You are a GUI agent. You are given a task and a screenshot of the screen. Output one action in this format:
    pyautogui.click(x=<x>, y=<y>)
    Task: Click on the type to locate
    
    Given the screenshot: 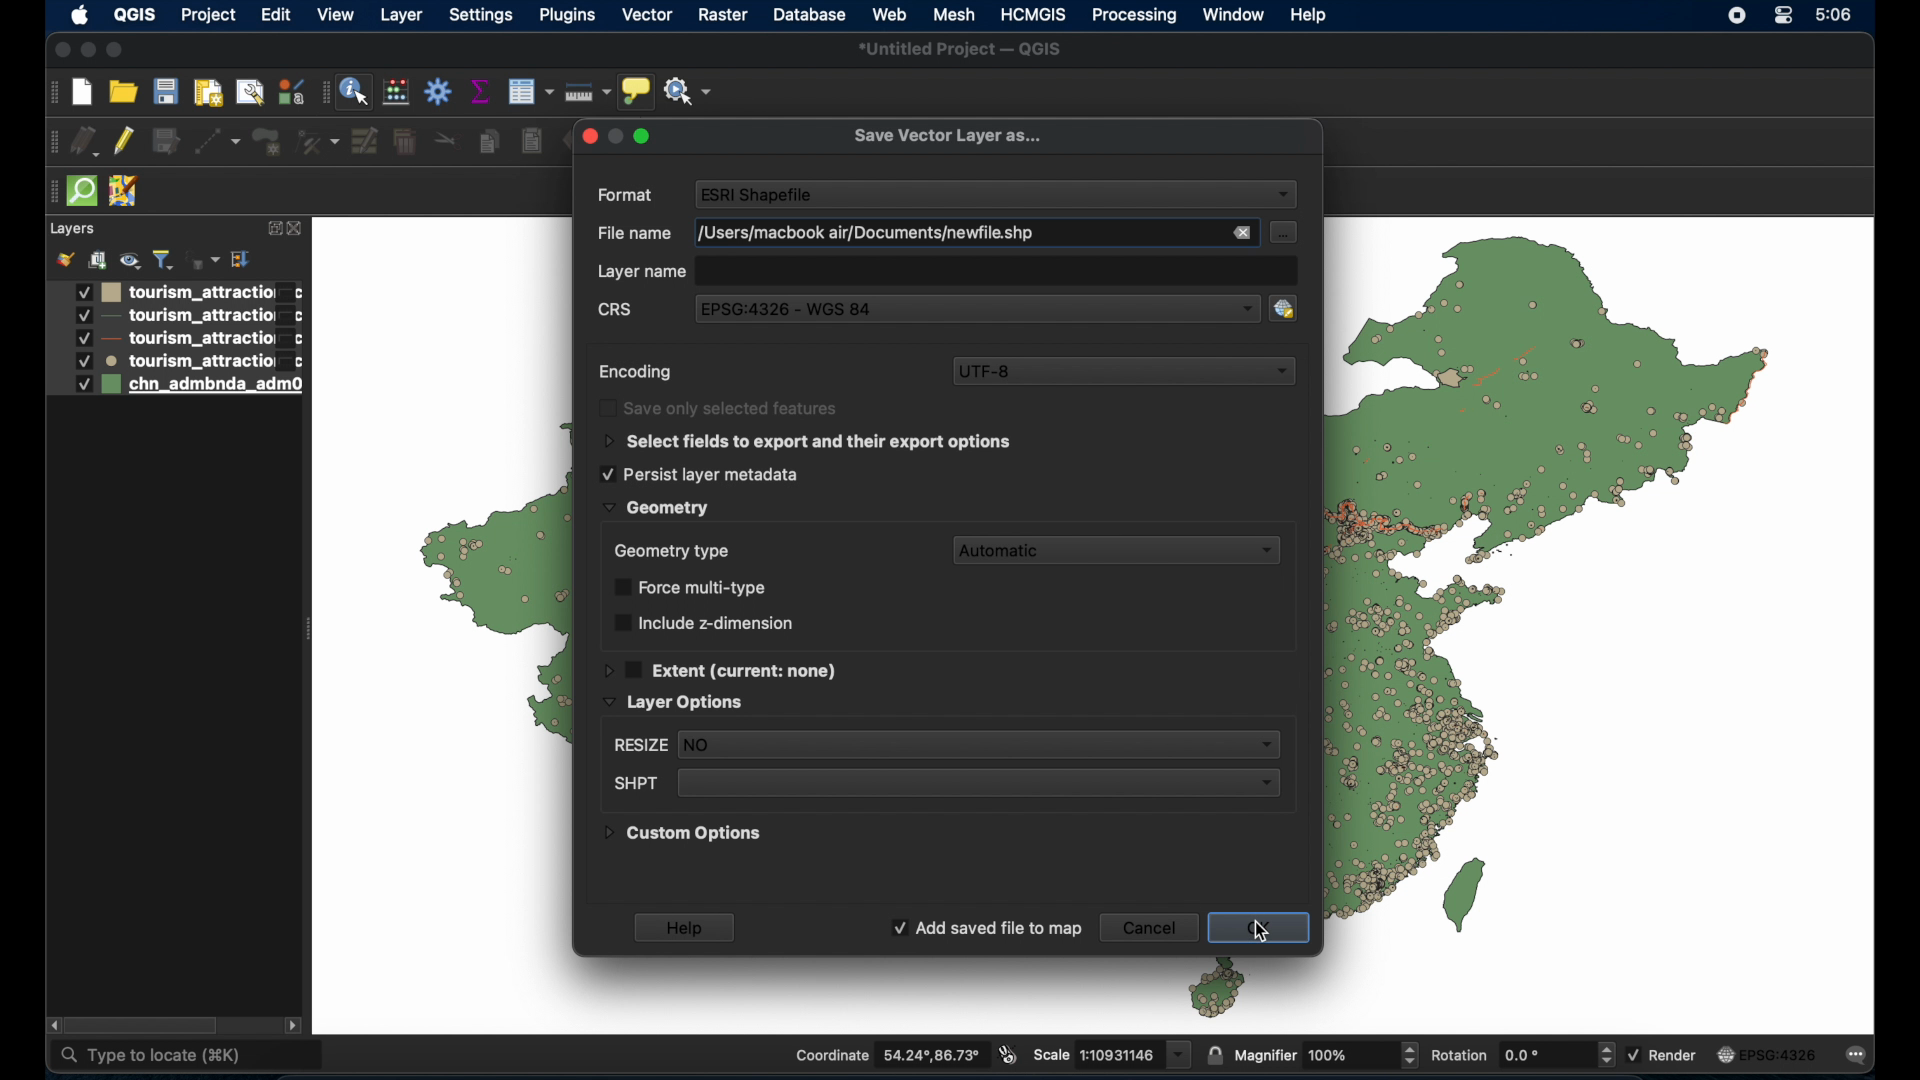 What is the action you would take?
    pyautogui.click(x=188, y=1055)
    